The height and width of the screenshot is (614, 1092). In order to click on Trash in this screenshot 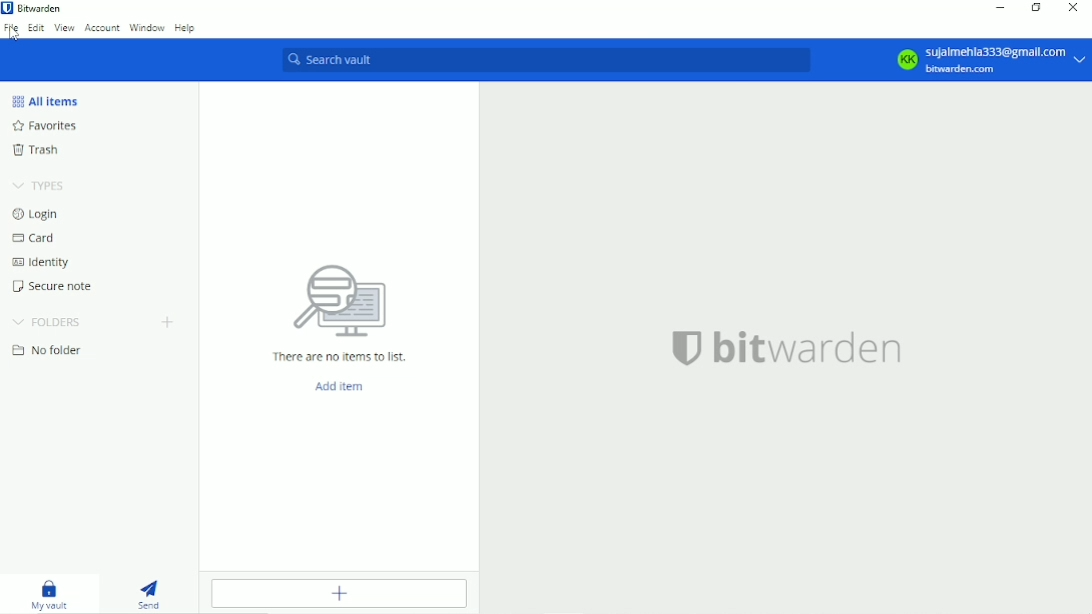, I will do `click(39, 151)`.